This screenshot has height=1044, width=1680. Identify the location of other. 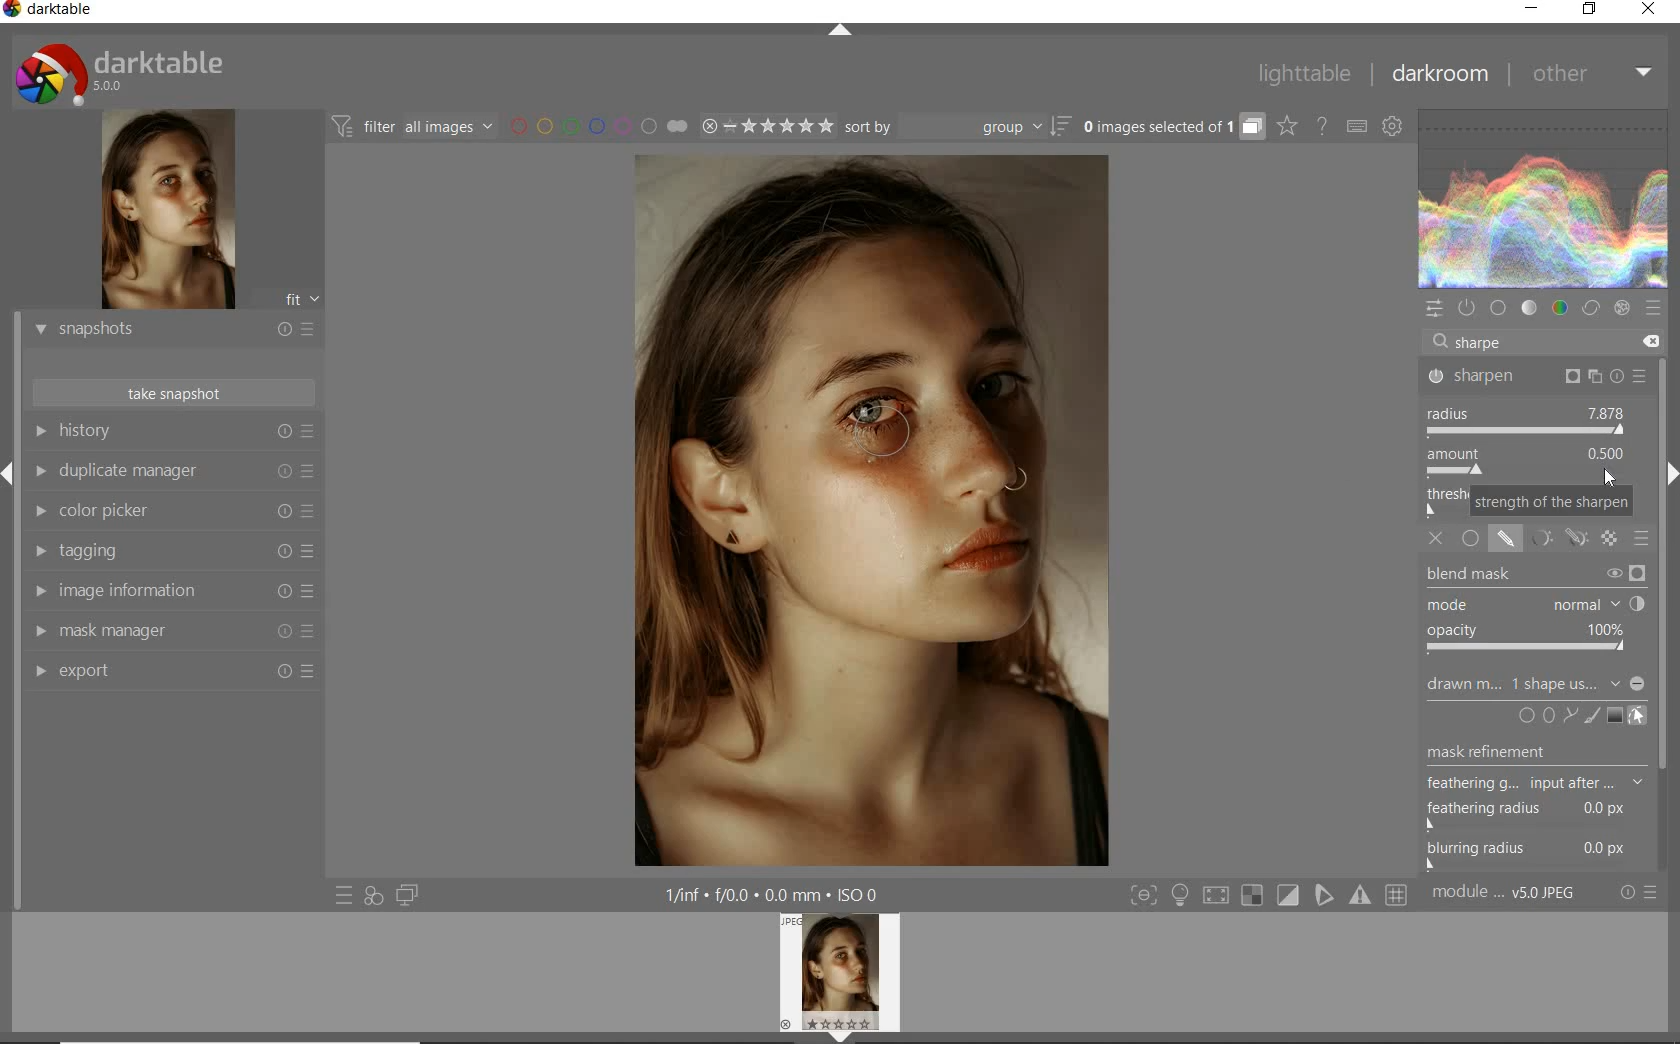
(1589, 72).